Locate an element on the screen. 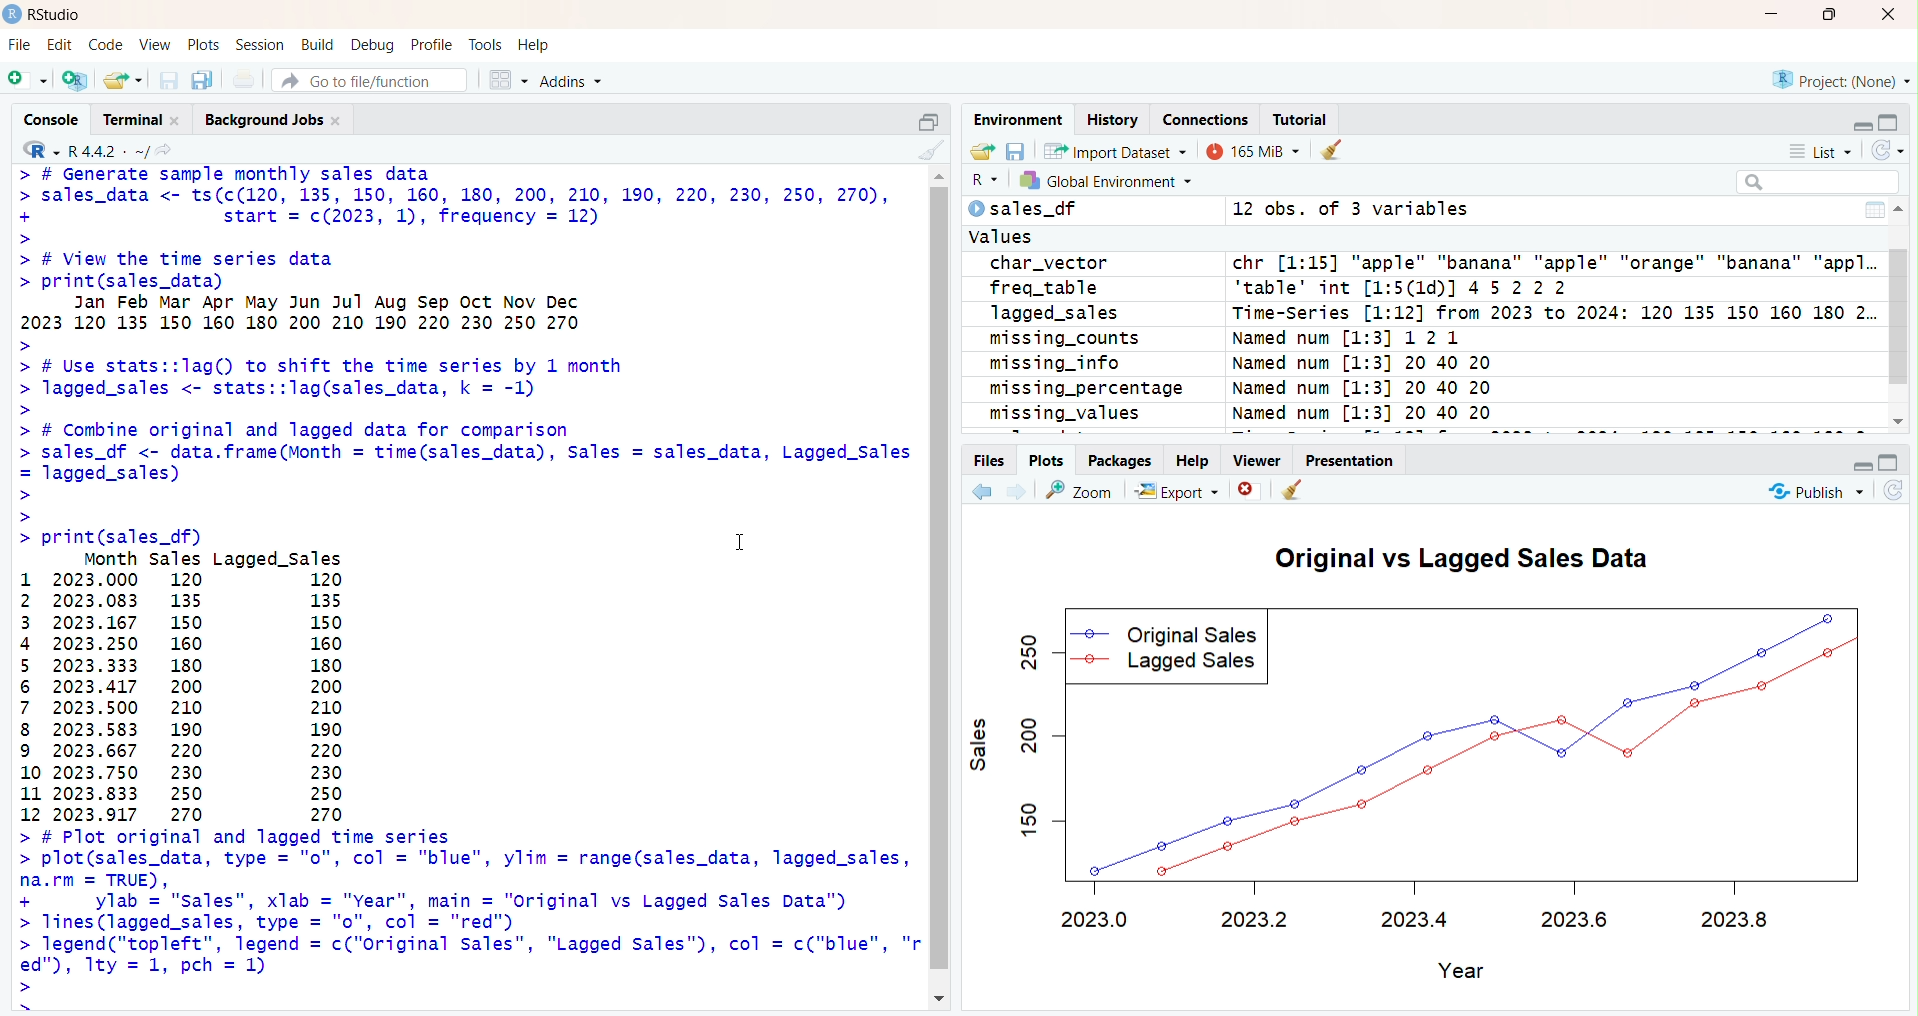 The height and width of the screenshot is (1016, 1918). plots is located at coordinates (206, 44).